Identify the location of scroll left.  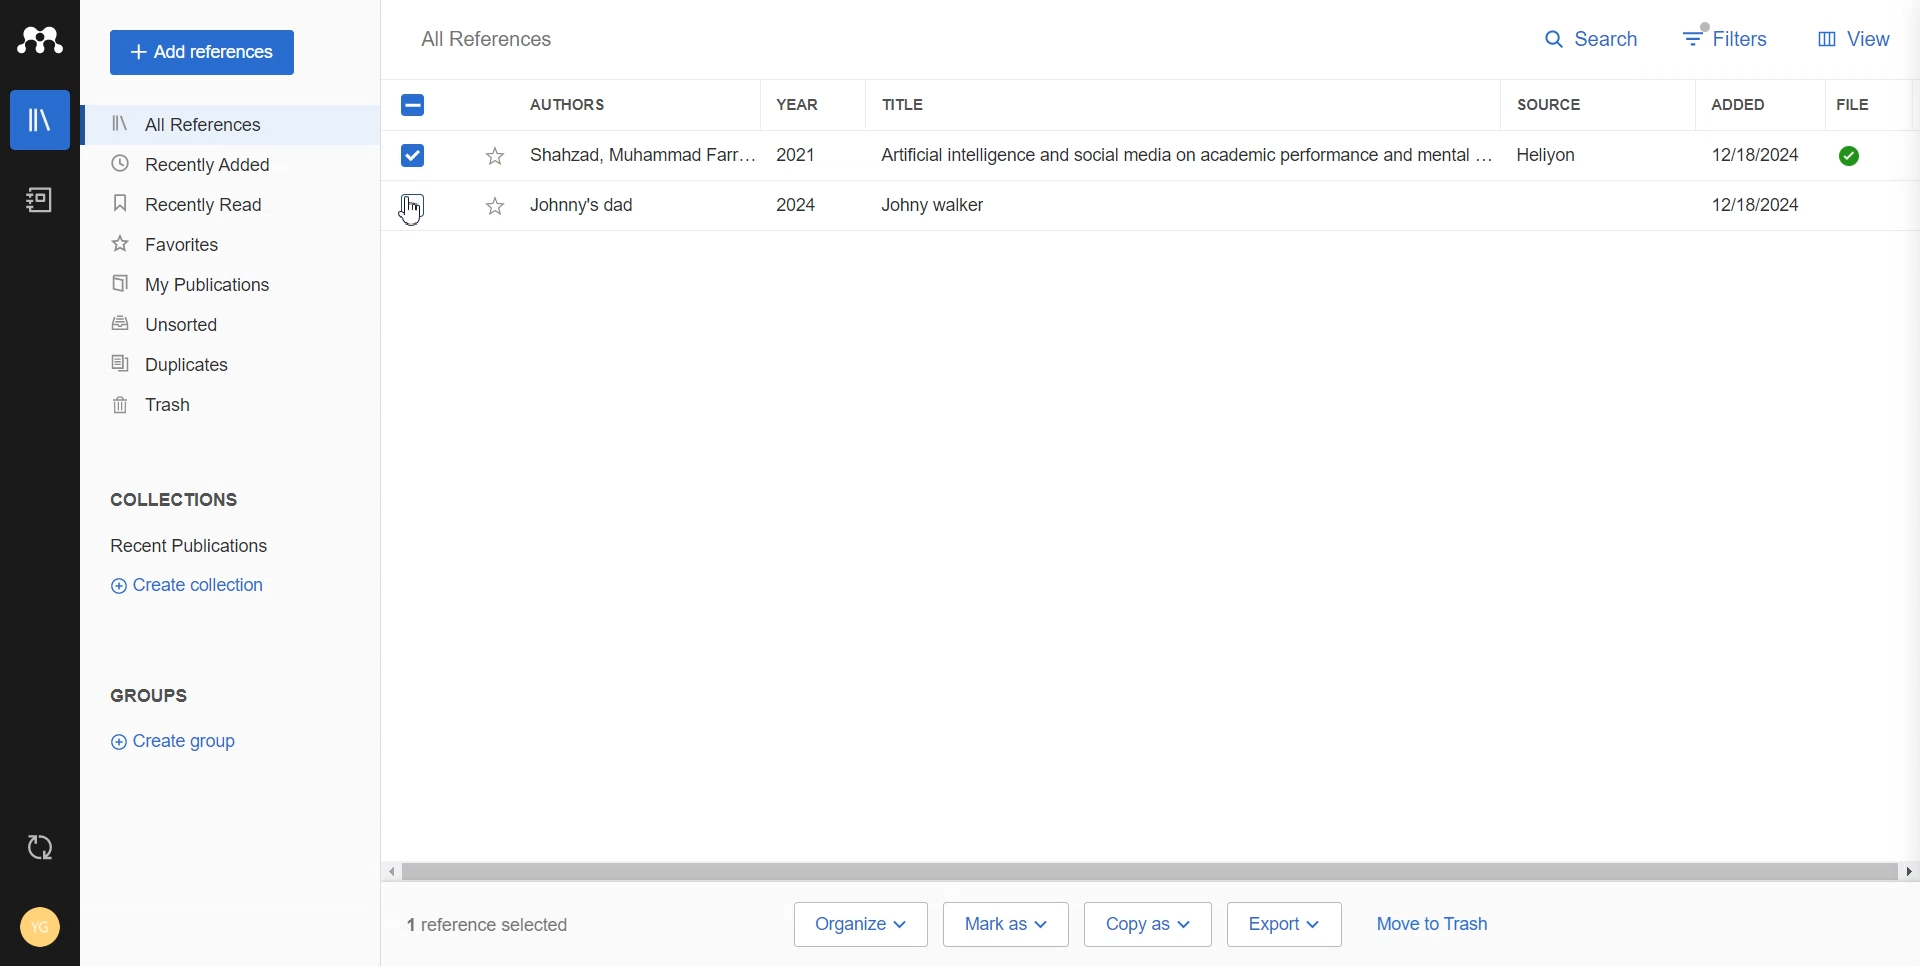
(390, 872).